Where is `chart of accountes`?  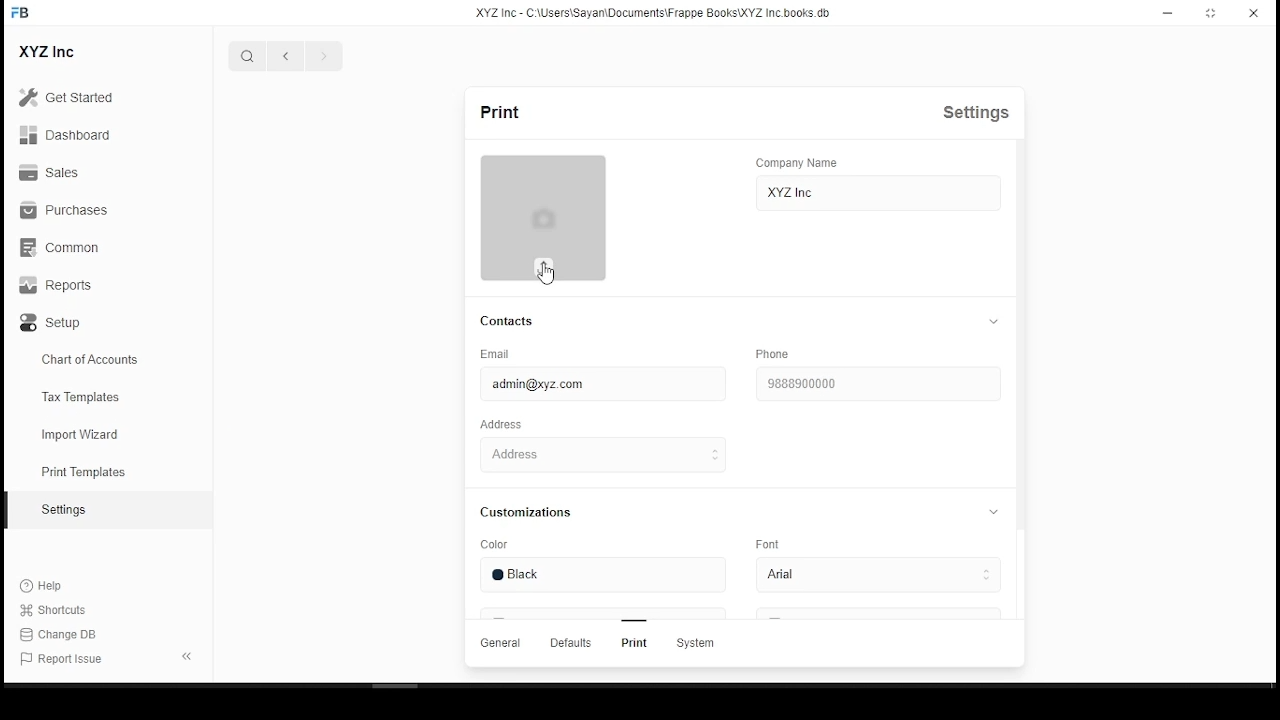 chart of accountes is located at coordinates (95, 360).